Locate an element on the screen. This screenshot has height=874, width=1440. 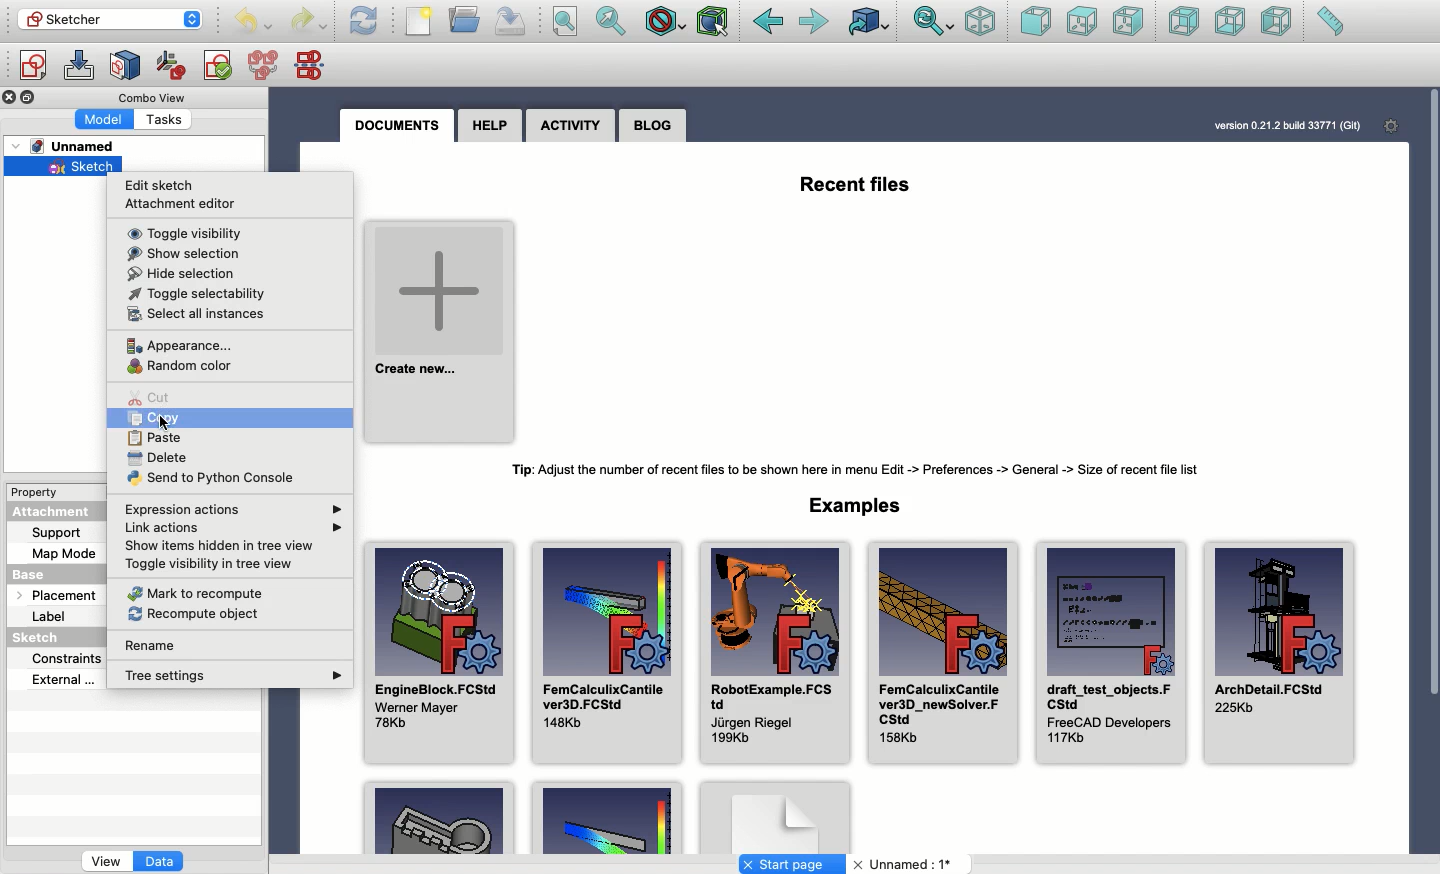
Sketch is located at coordinates (43, 639).